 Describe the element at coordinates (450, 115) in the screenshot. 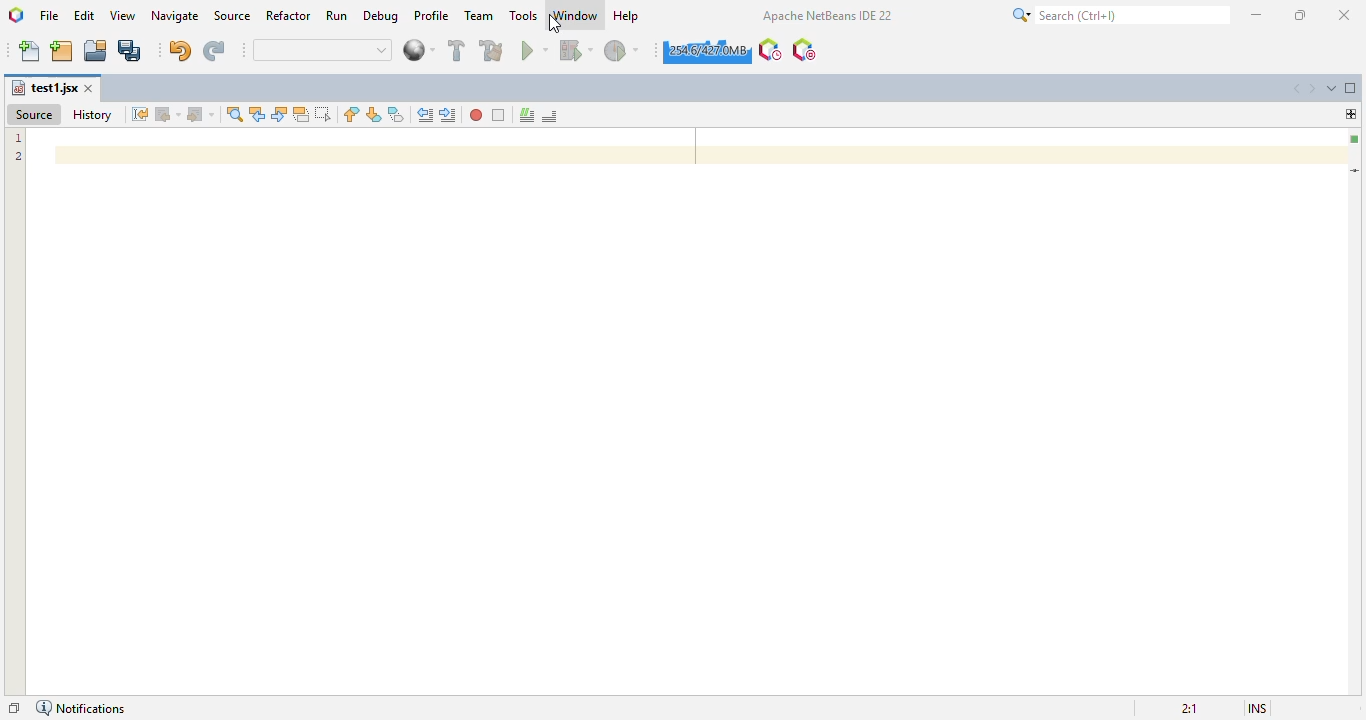

I see `shift line right` at that location.